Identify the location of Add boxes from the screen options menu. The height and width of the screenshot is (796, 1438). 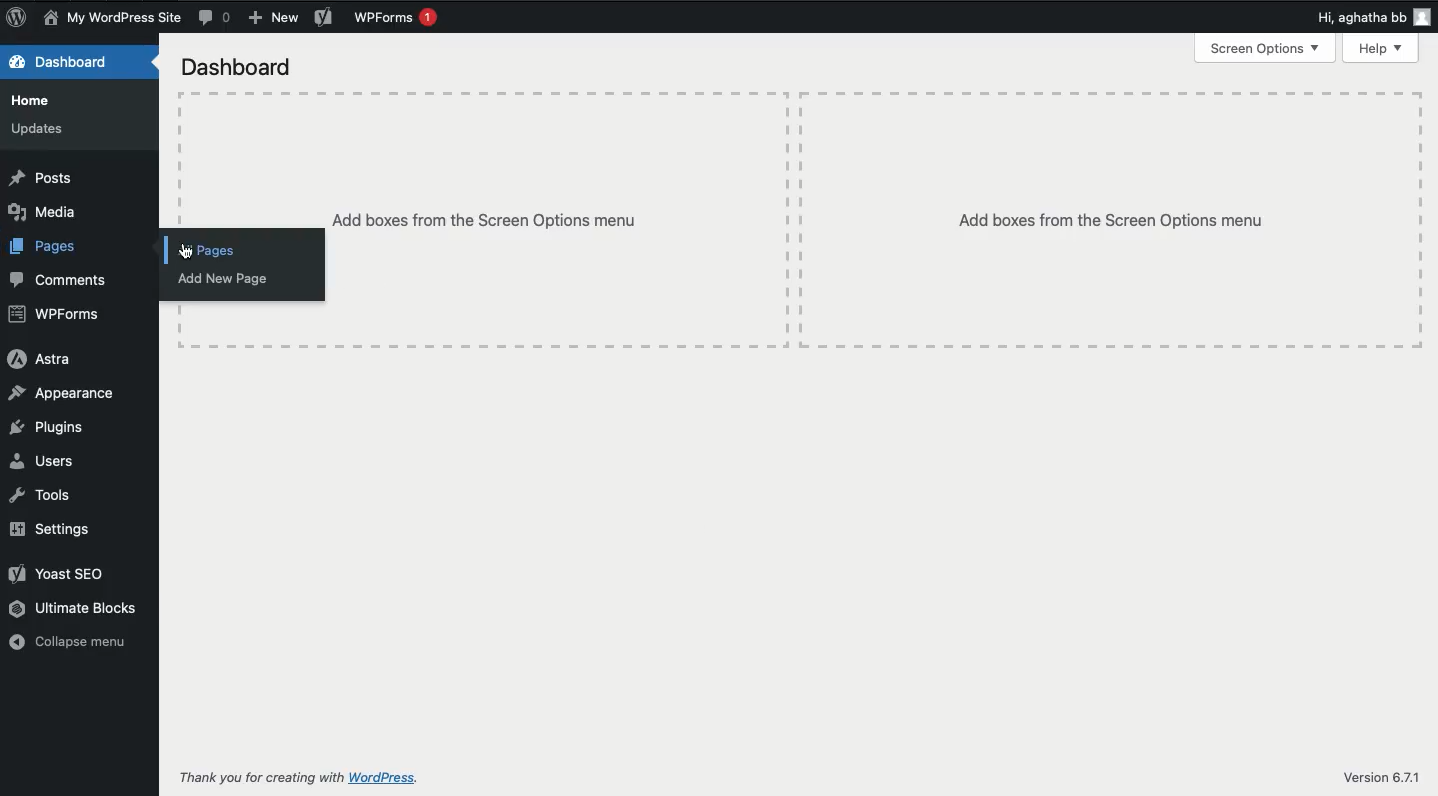
(485, 220).